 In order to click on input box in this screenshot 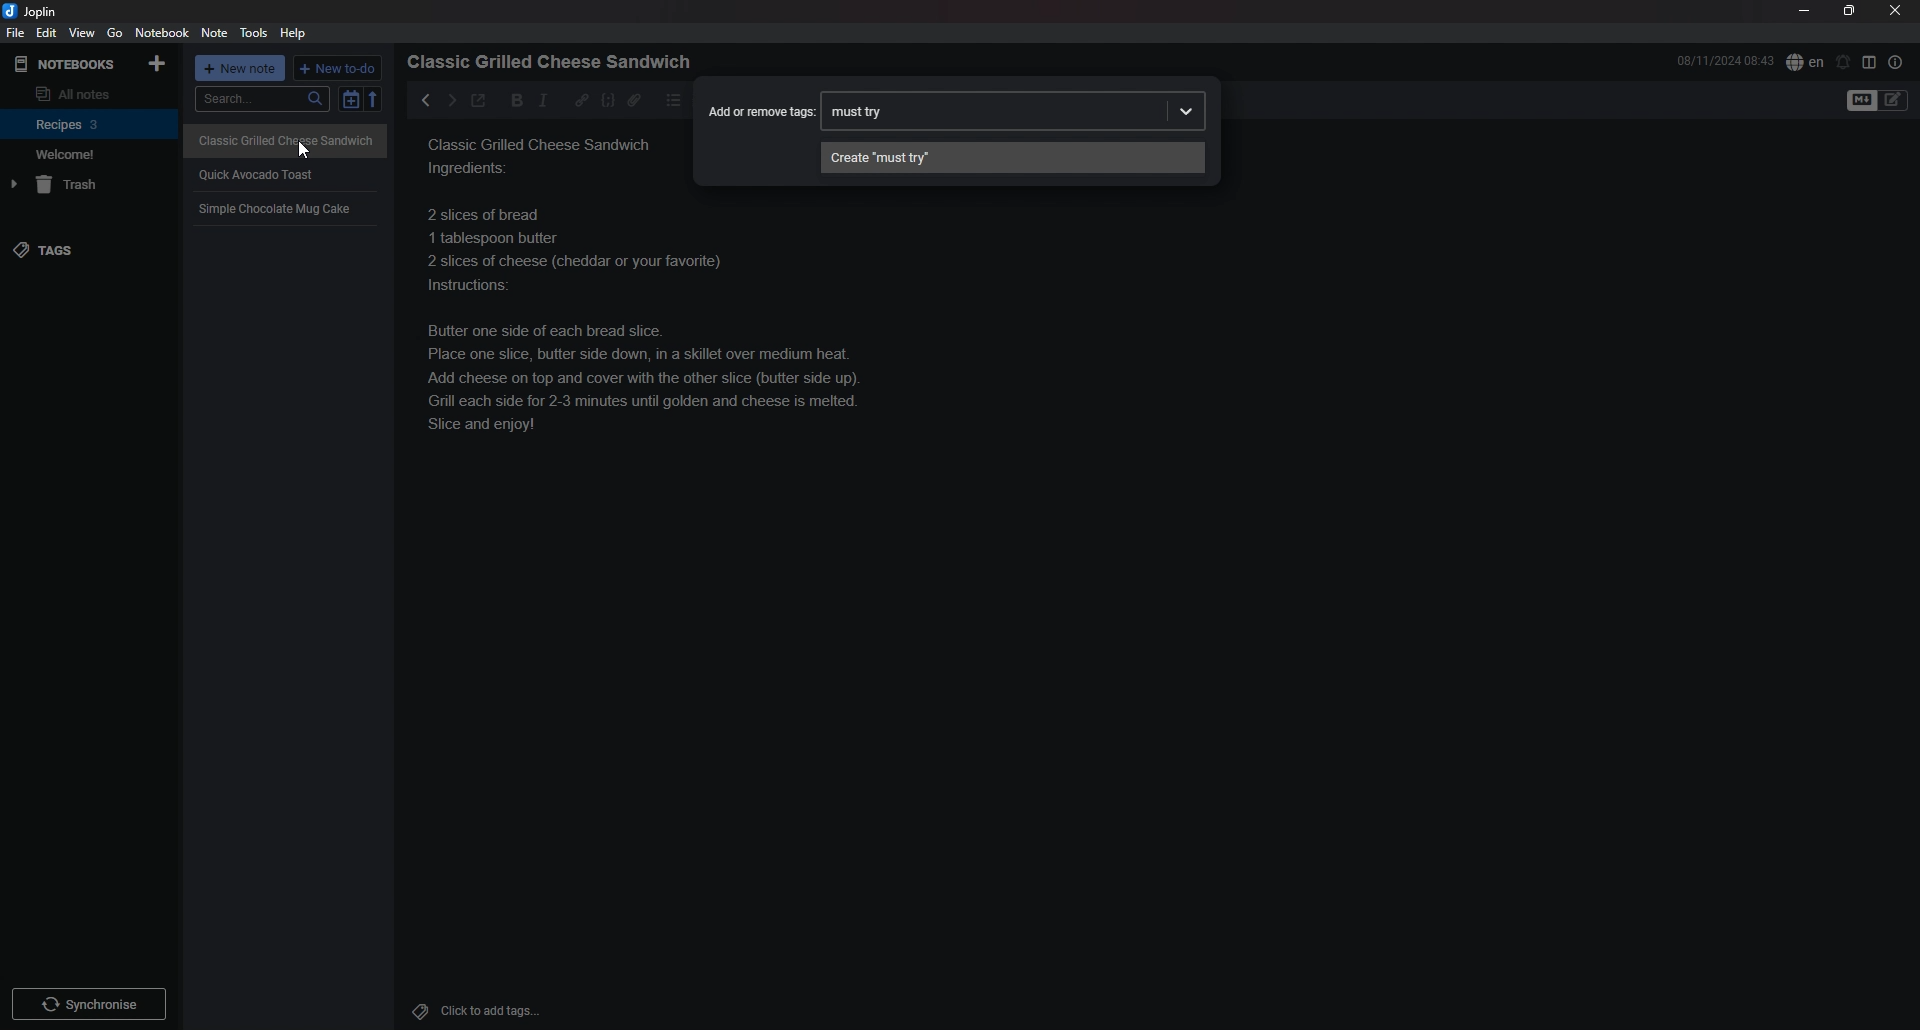, I will do `click(993, 111)`.